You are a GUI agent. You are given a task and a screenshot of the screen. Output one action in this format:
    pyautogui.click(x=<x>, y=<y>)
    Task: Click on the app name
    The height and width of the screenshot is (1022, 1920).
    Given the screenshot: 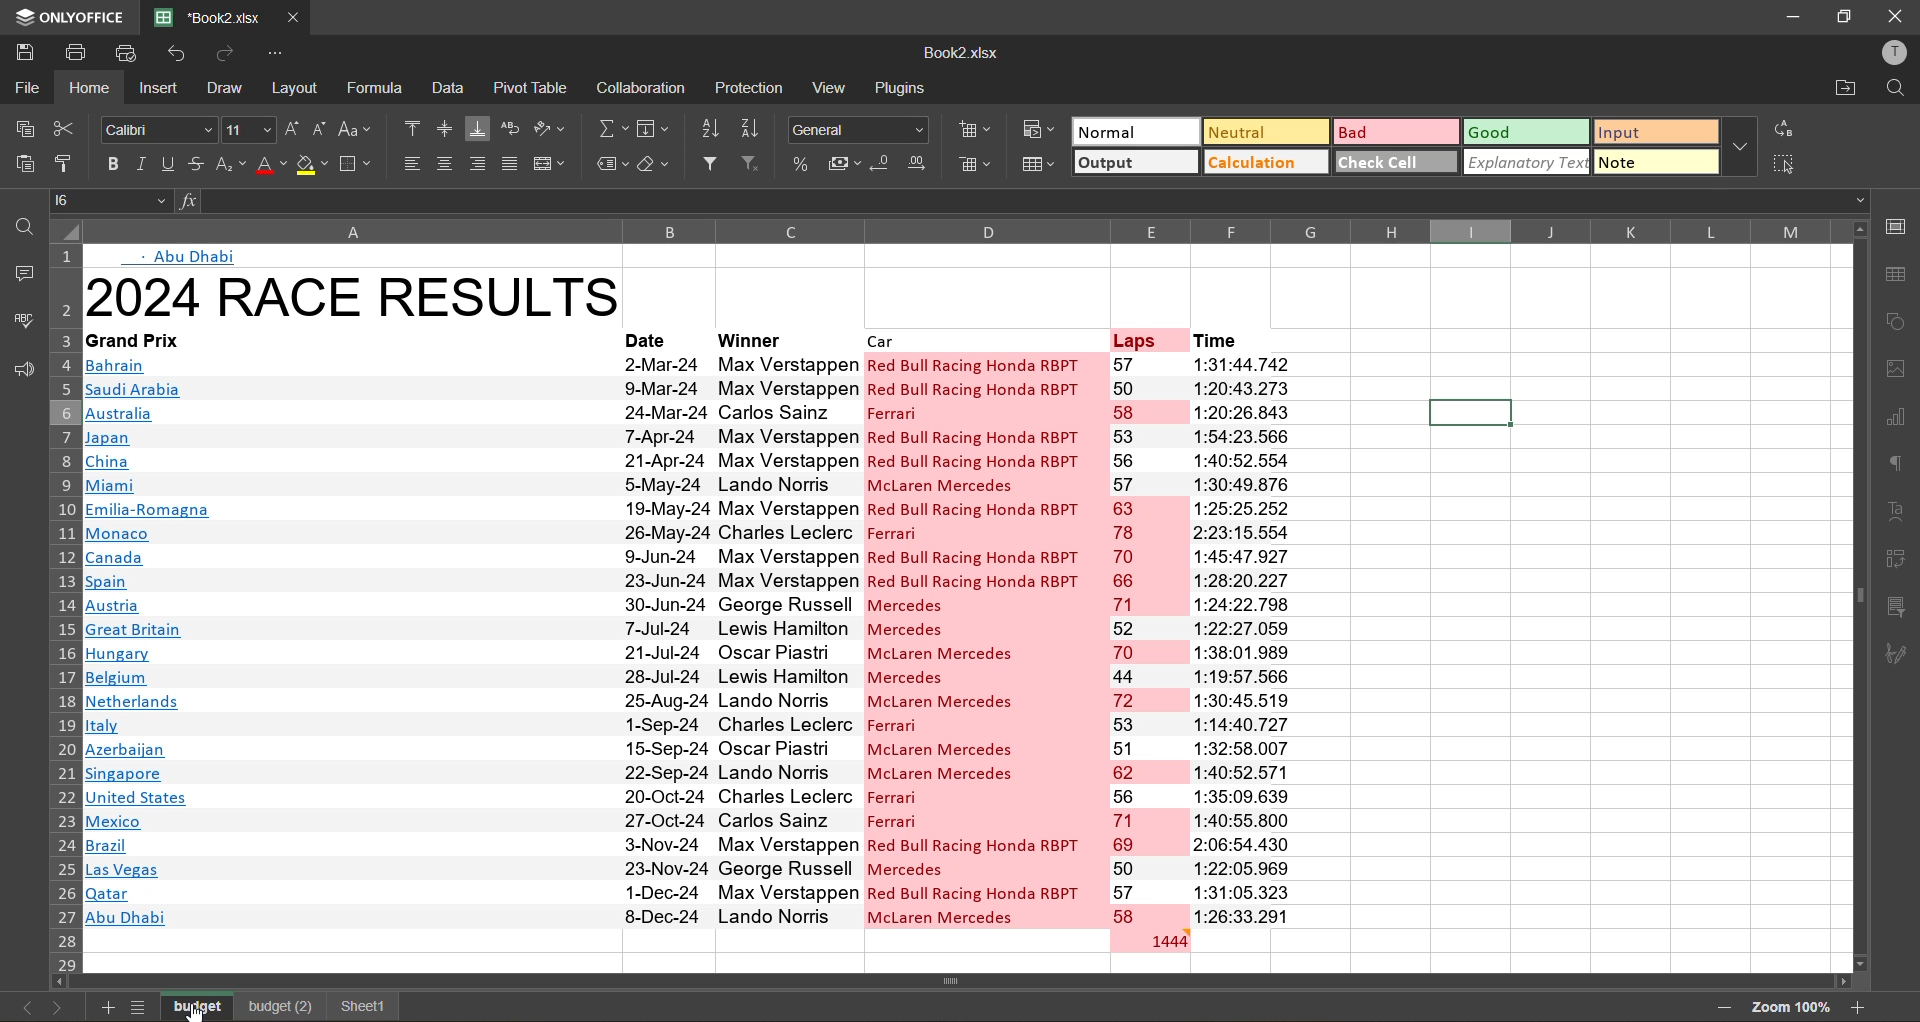 What is the action you would take?
    pyautogui.click(x=67, y=14)
    